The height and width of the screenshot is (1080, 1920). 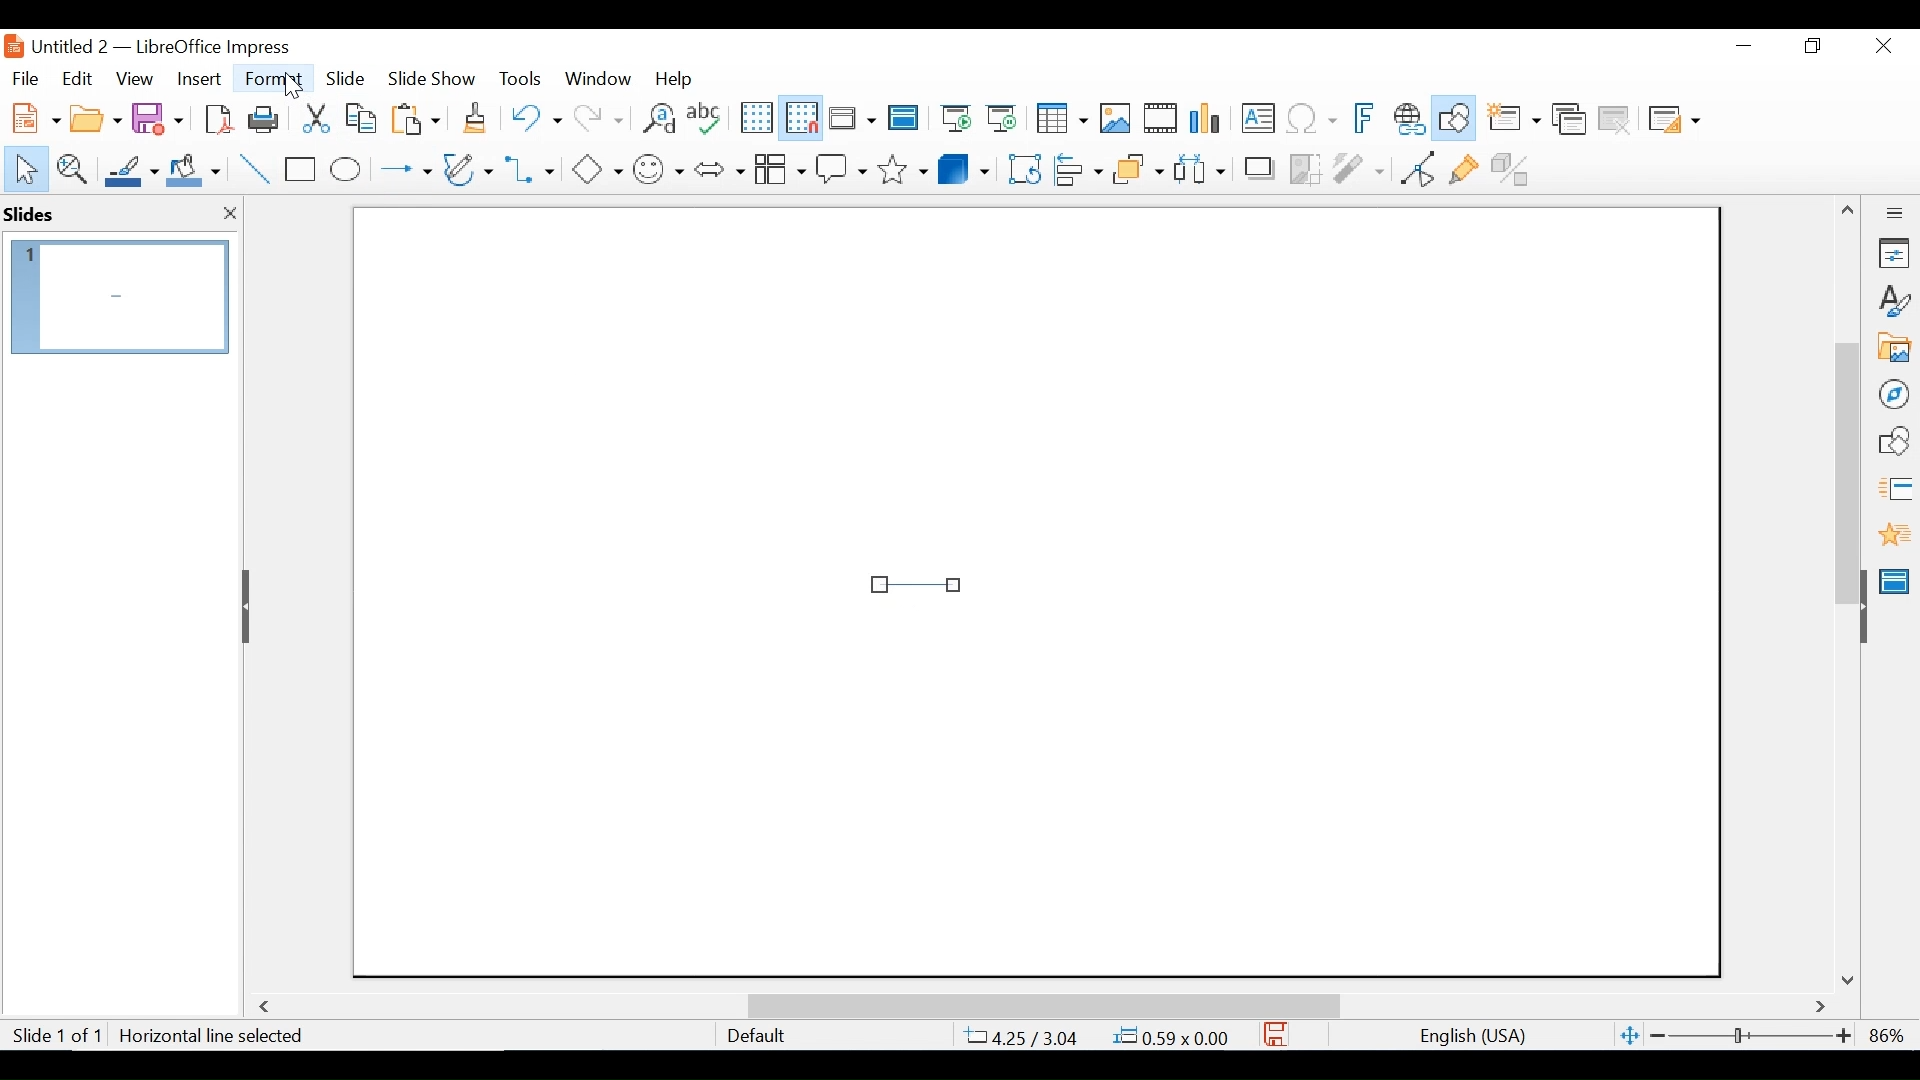 I want to click on Styles, so click(x=1895, y=302).